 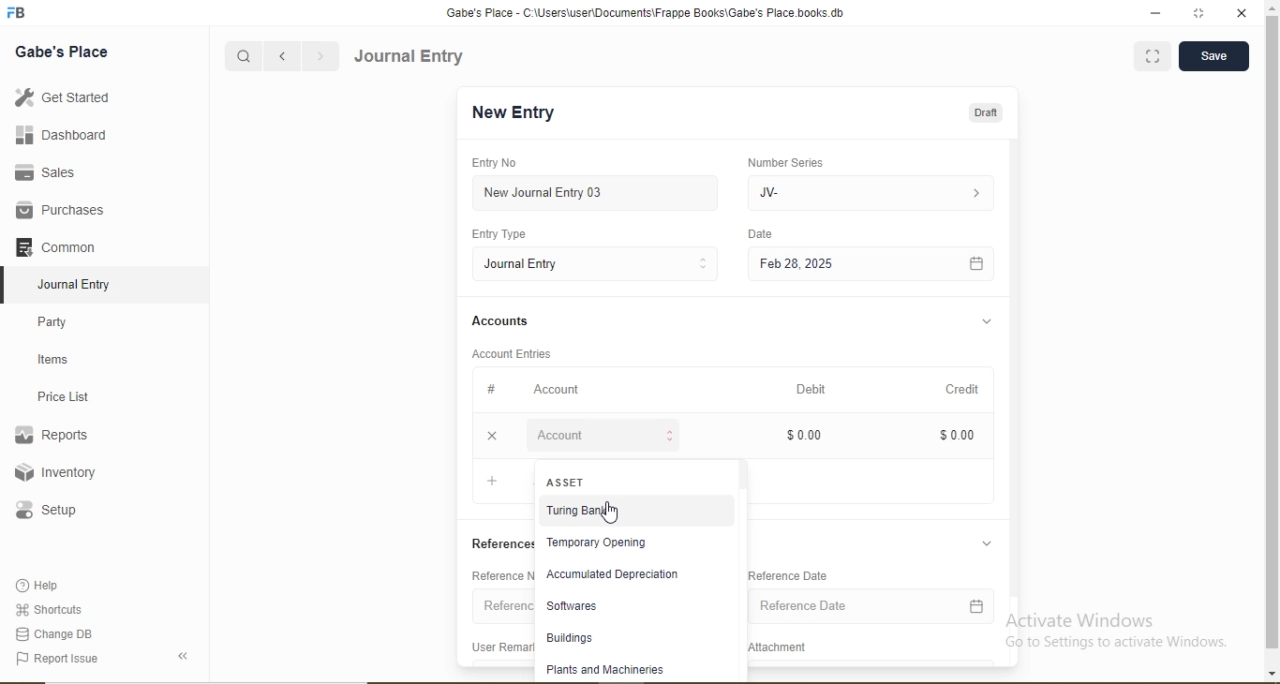 I want to click on close, so click(x=1241, y=13).